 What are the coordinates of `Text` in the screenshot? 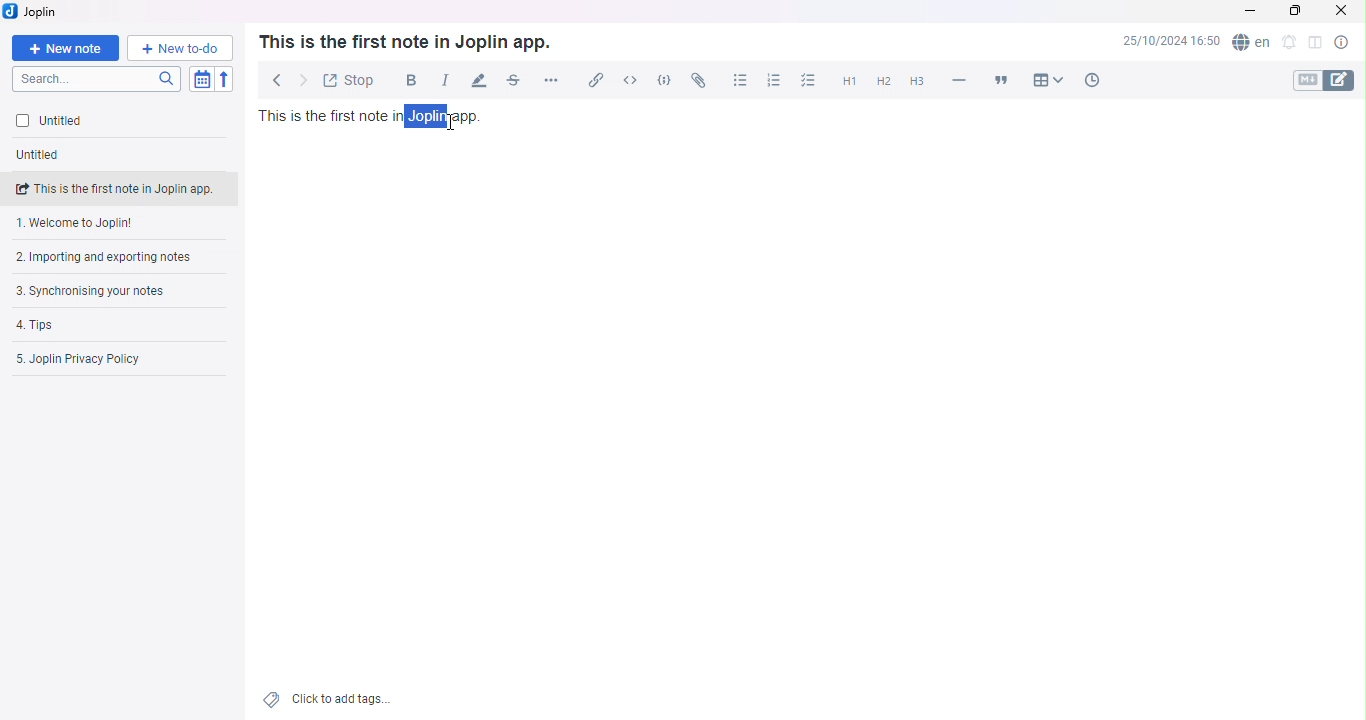 It's located at (404, 41).